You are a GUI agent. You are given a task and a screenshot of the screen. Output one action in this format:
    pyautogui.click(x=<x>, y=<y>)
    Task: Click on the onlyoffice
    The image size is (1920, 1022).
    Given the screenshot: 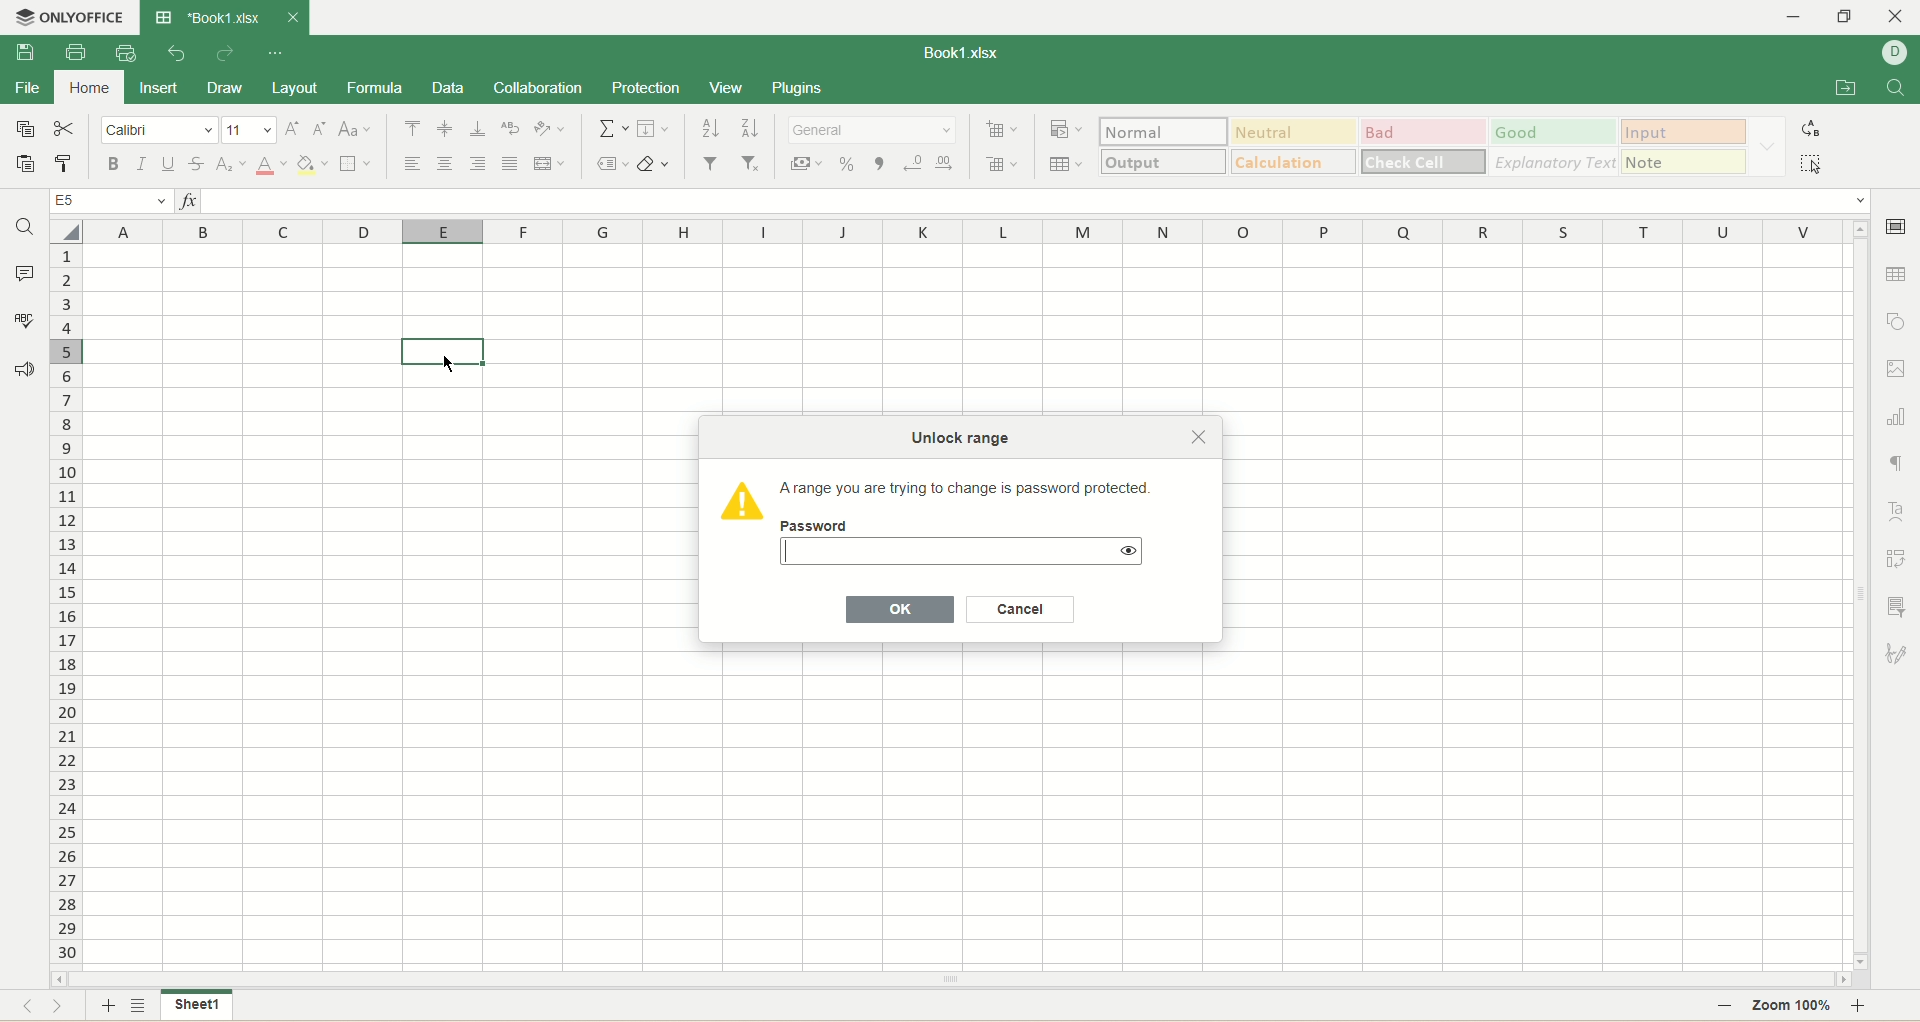 What is the action you would take?
    pyautogui.click(x=71, y=21)
    